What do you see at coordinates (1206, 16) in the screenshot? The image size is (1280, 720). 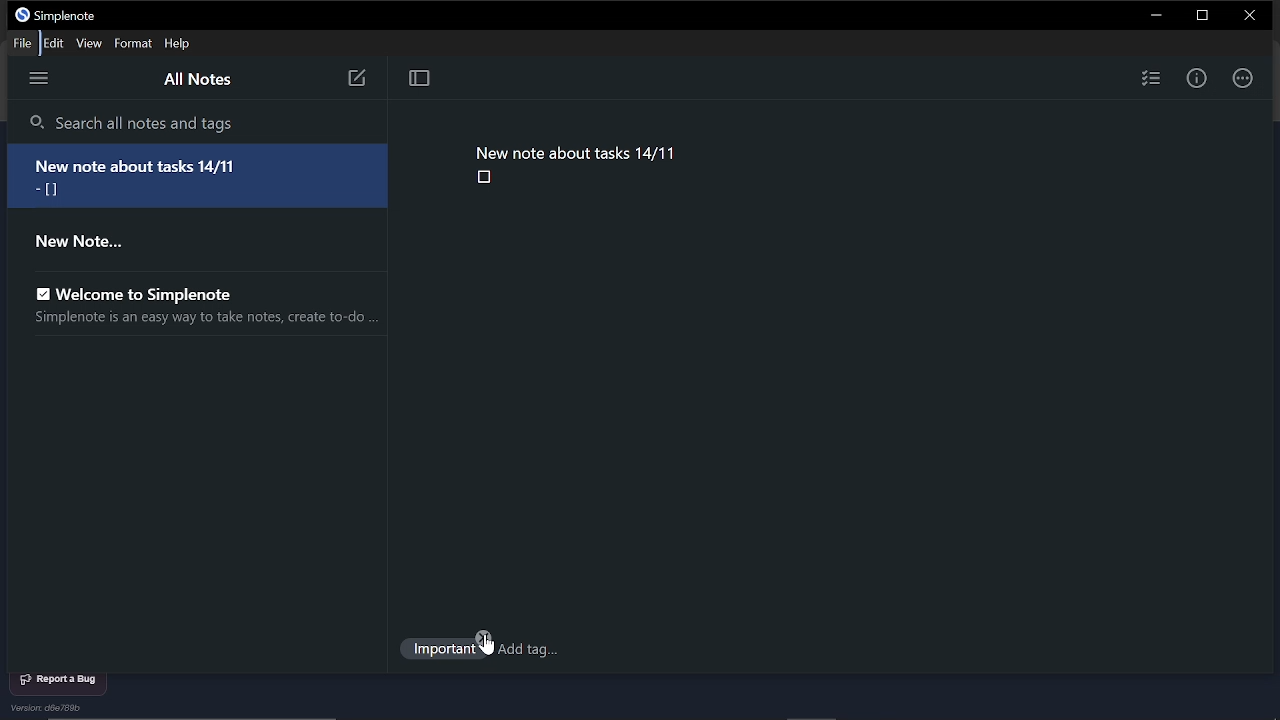 I see `Restore down` at bounding box center [1206, 16].